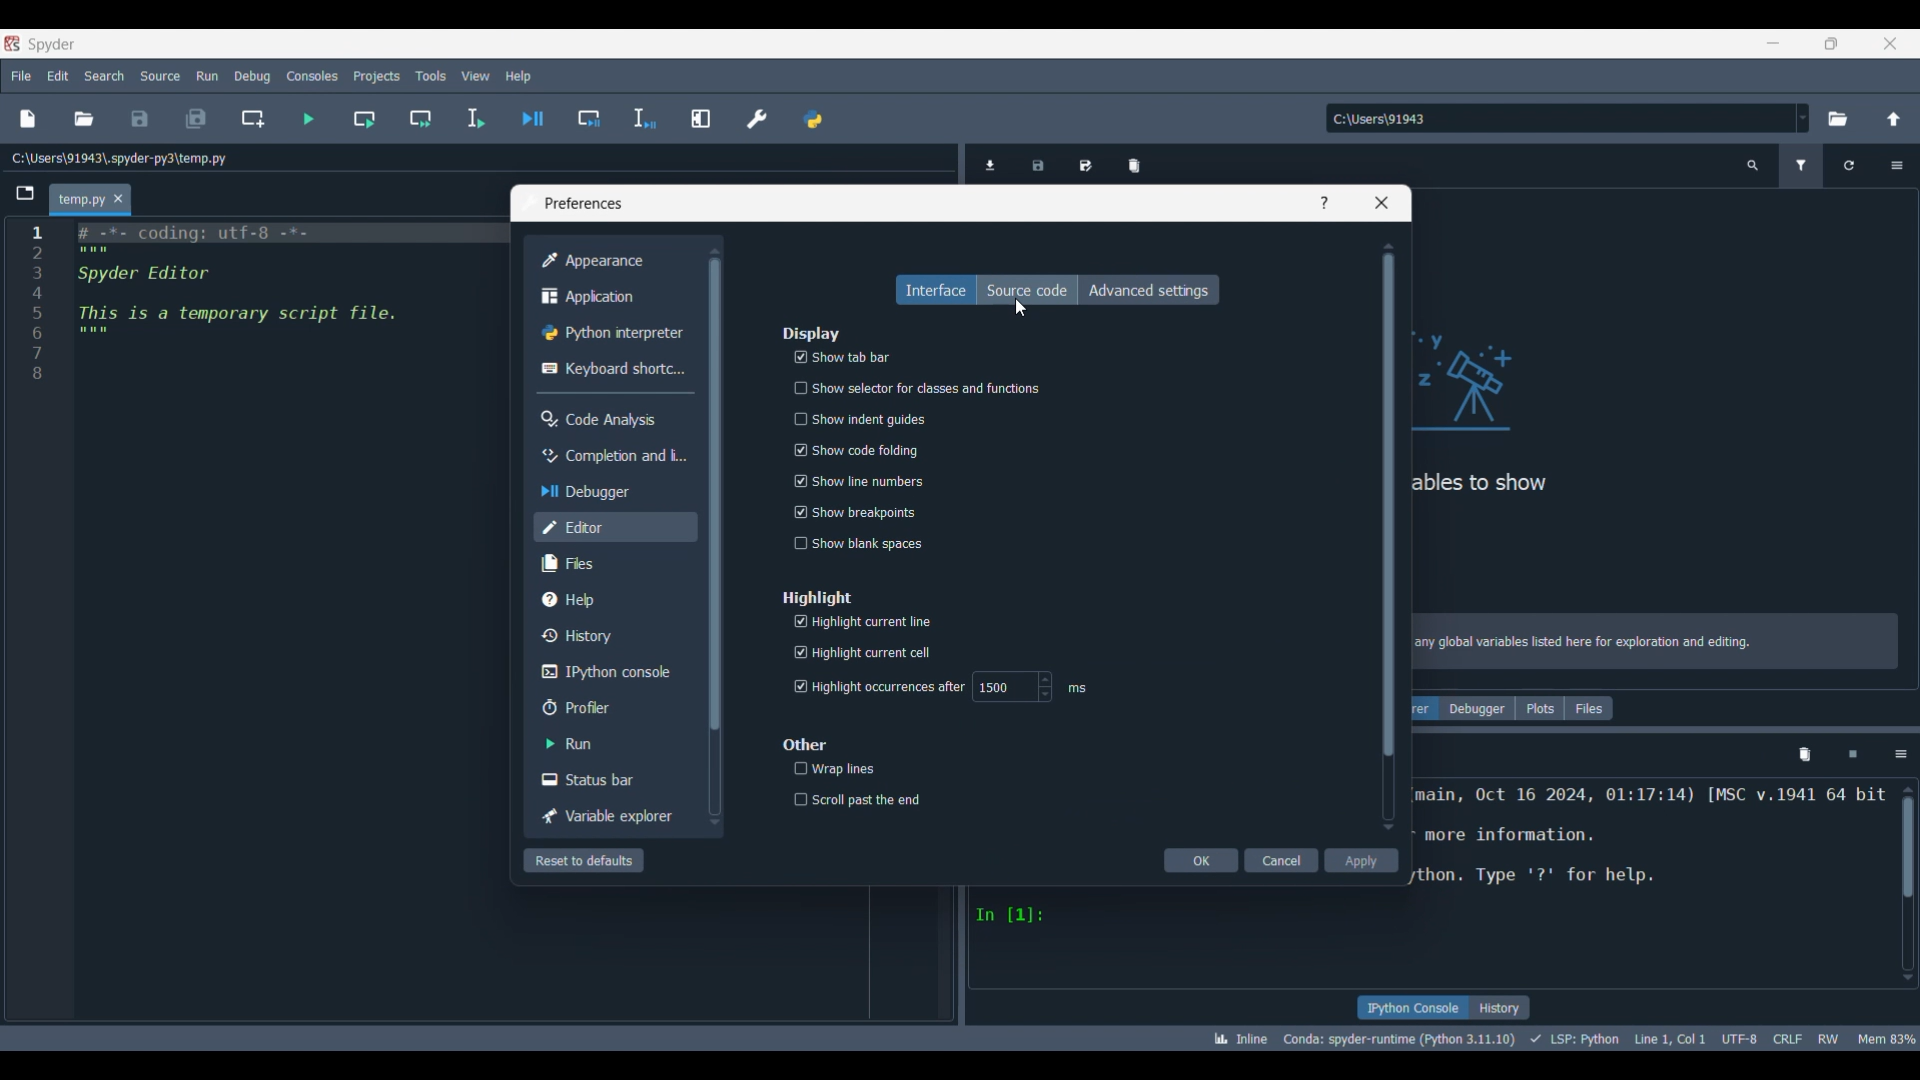 Image resolution: width=1920 pixels, height=1080 pixels. I want to click on Browse tabs, so click(25, 194).